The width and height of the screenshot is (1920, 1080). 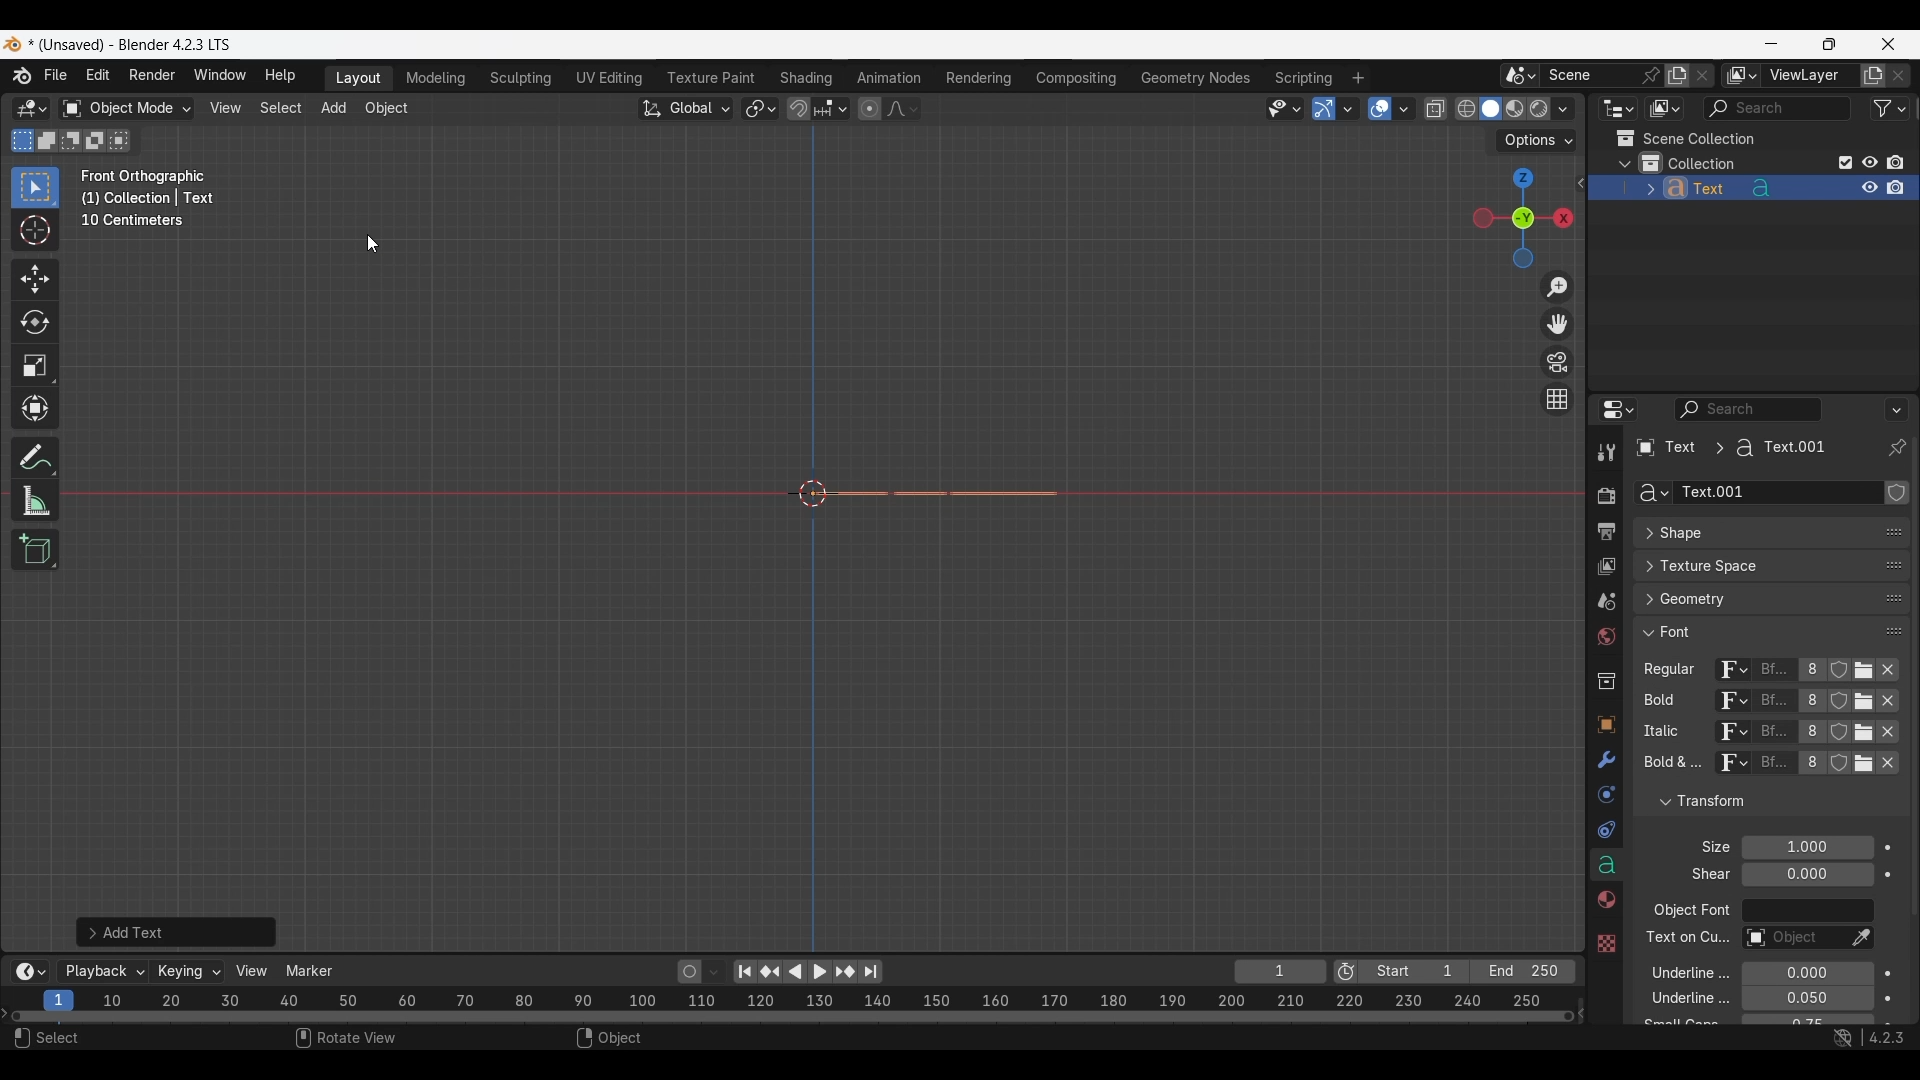 I want to click on File menu, so click(x=57, y=76).